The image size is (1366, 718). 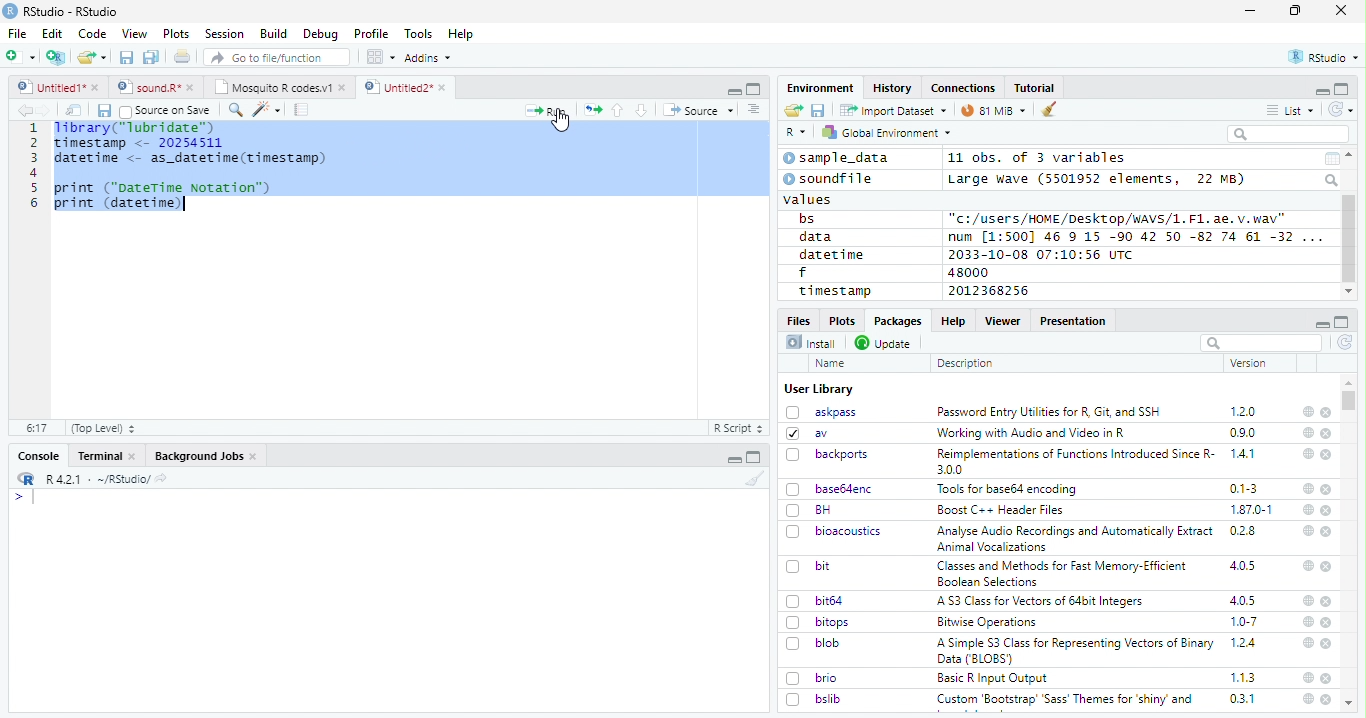 I want to click on Global Environment, so click(x=888, y=131).